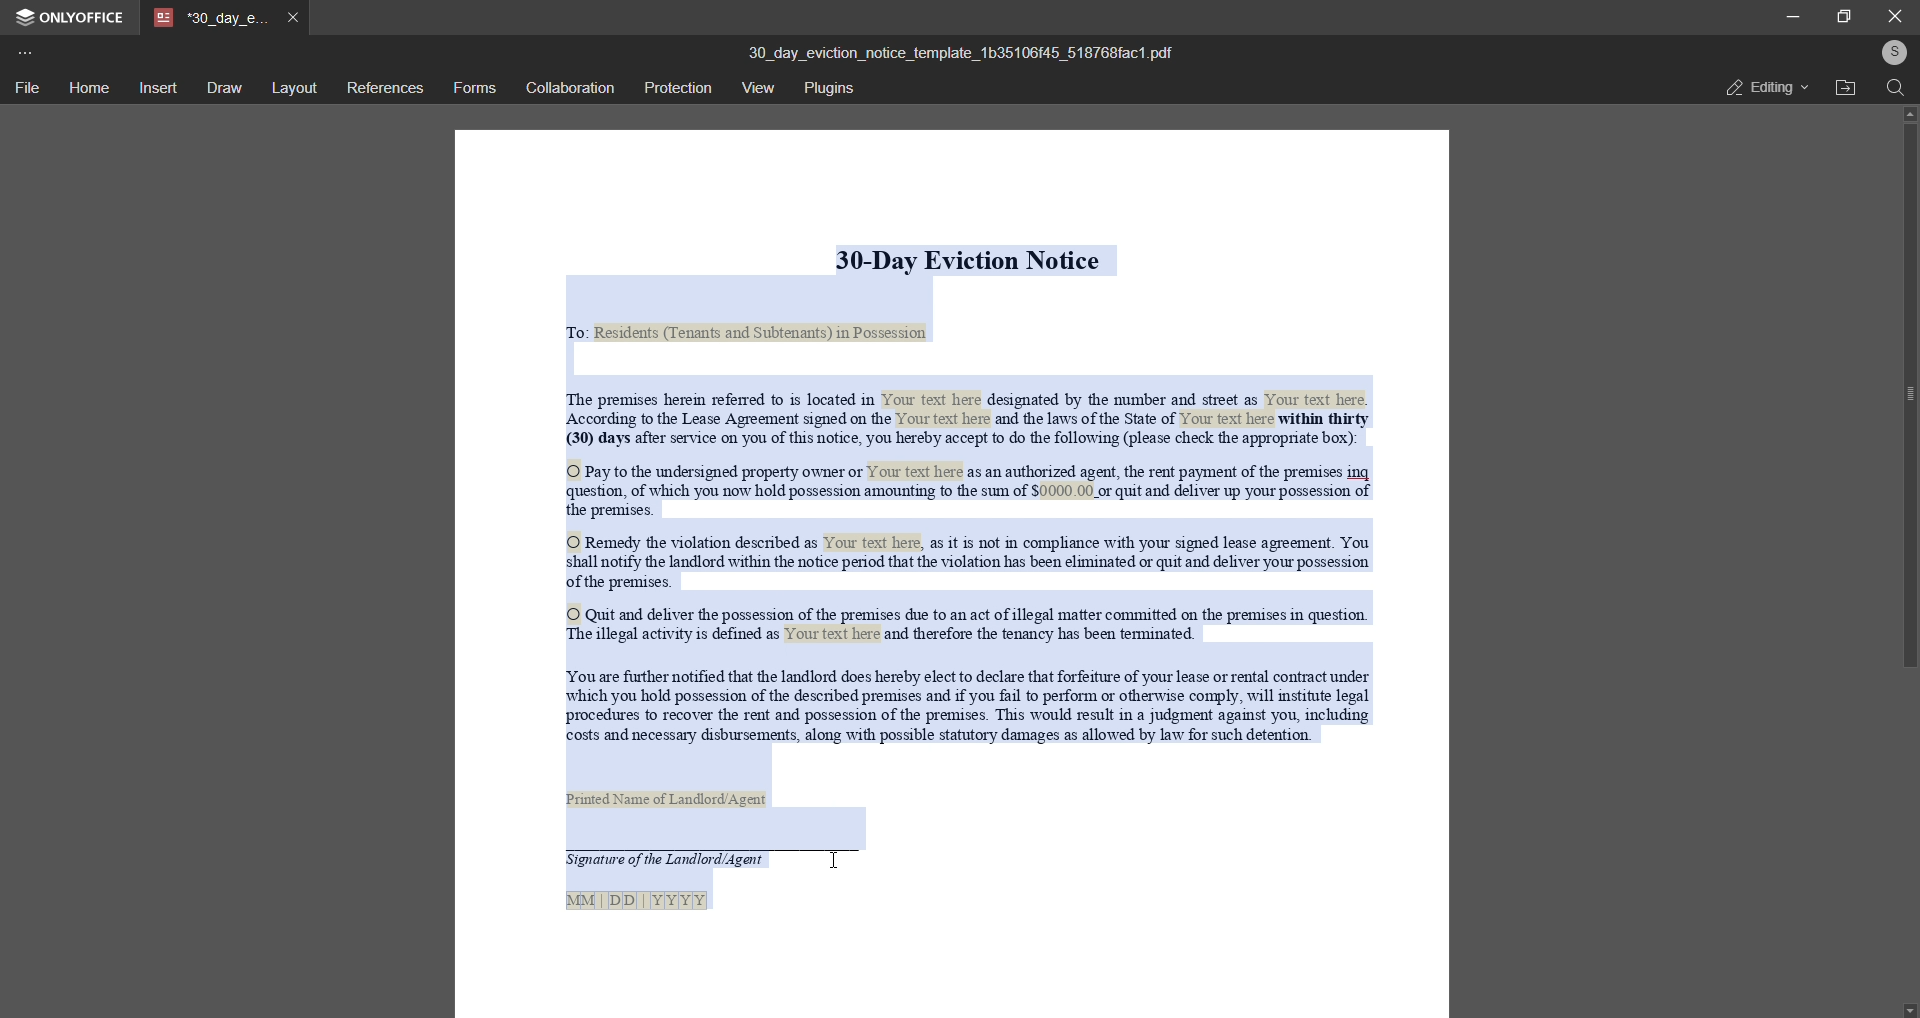  Describe the element at coordinates (292, 88) in the screenshot. I see `layout` at that location.